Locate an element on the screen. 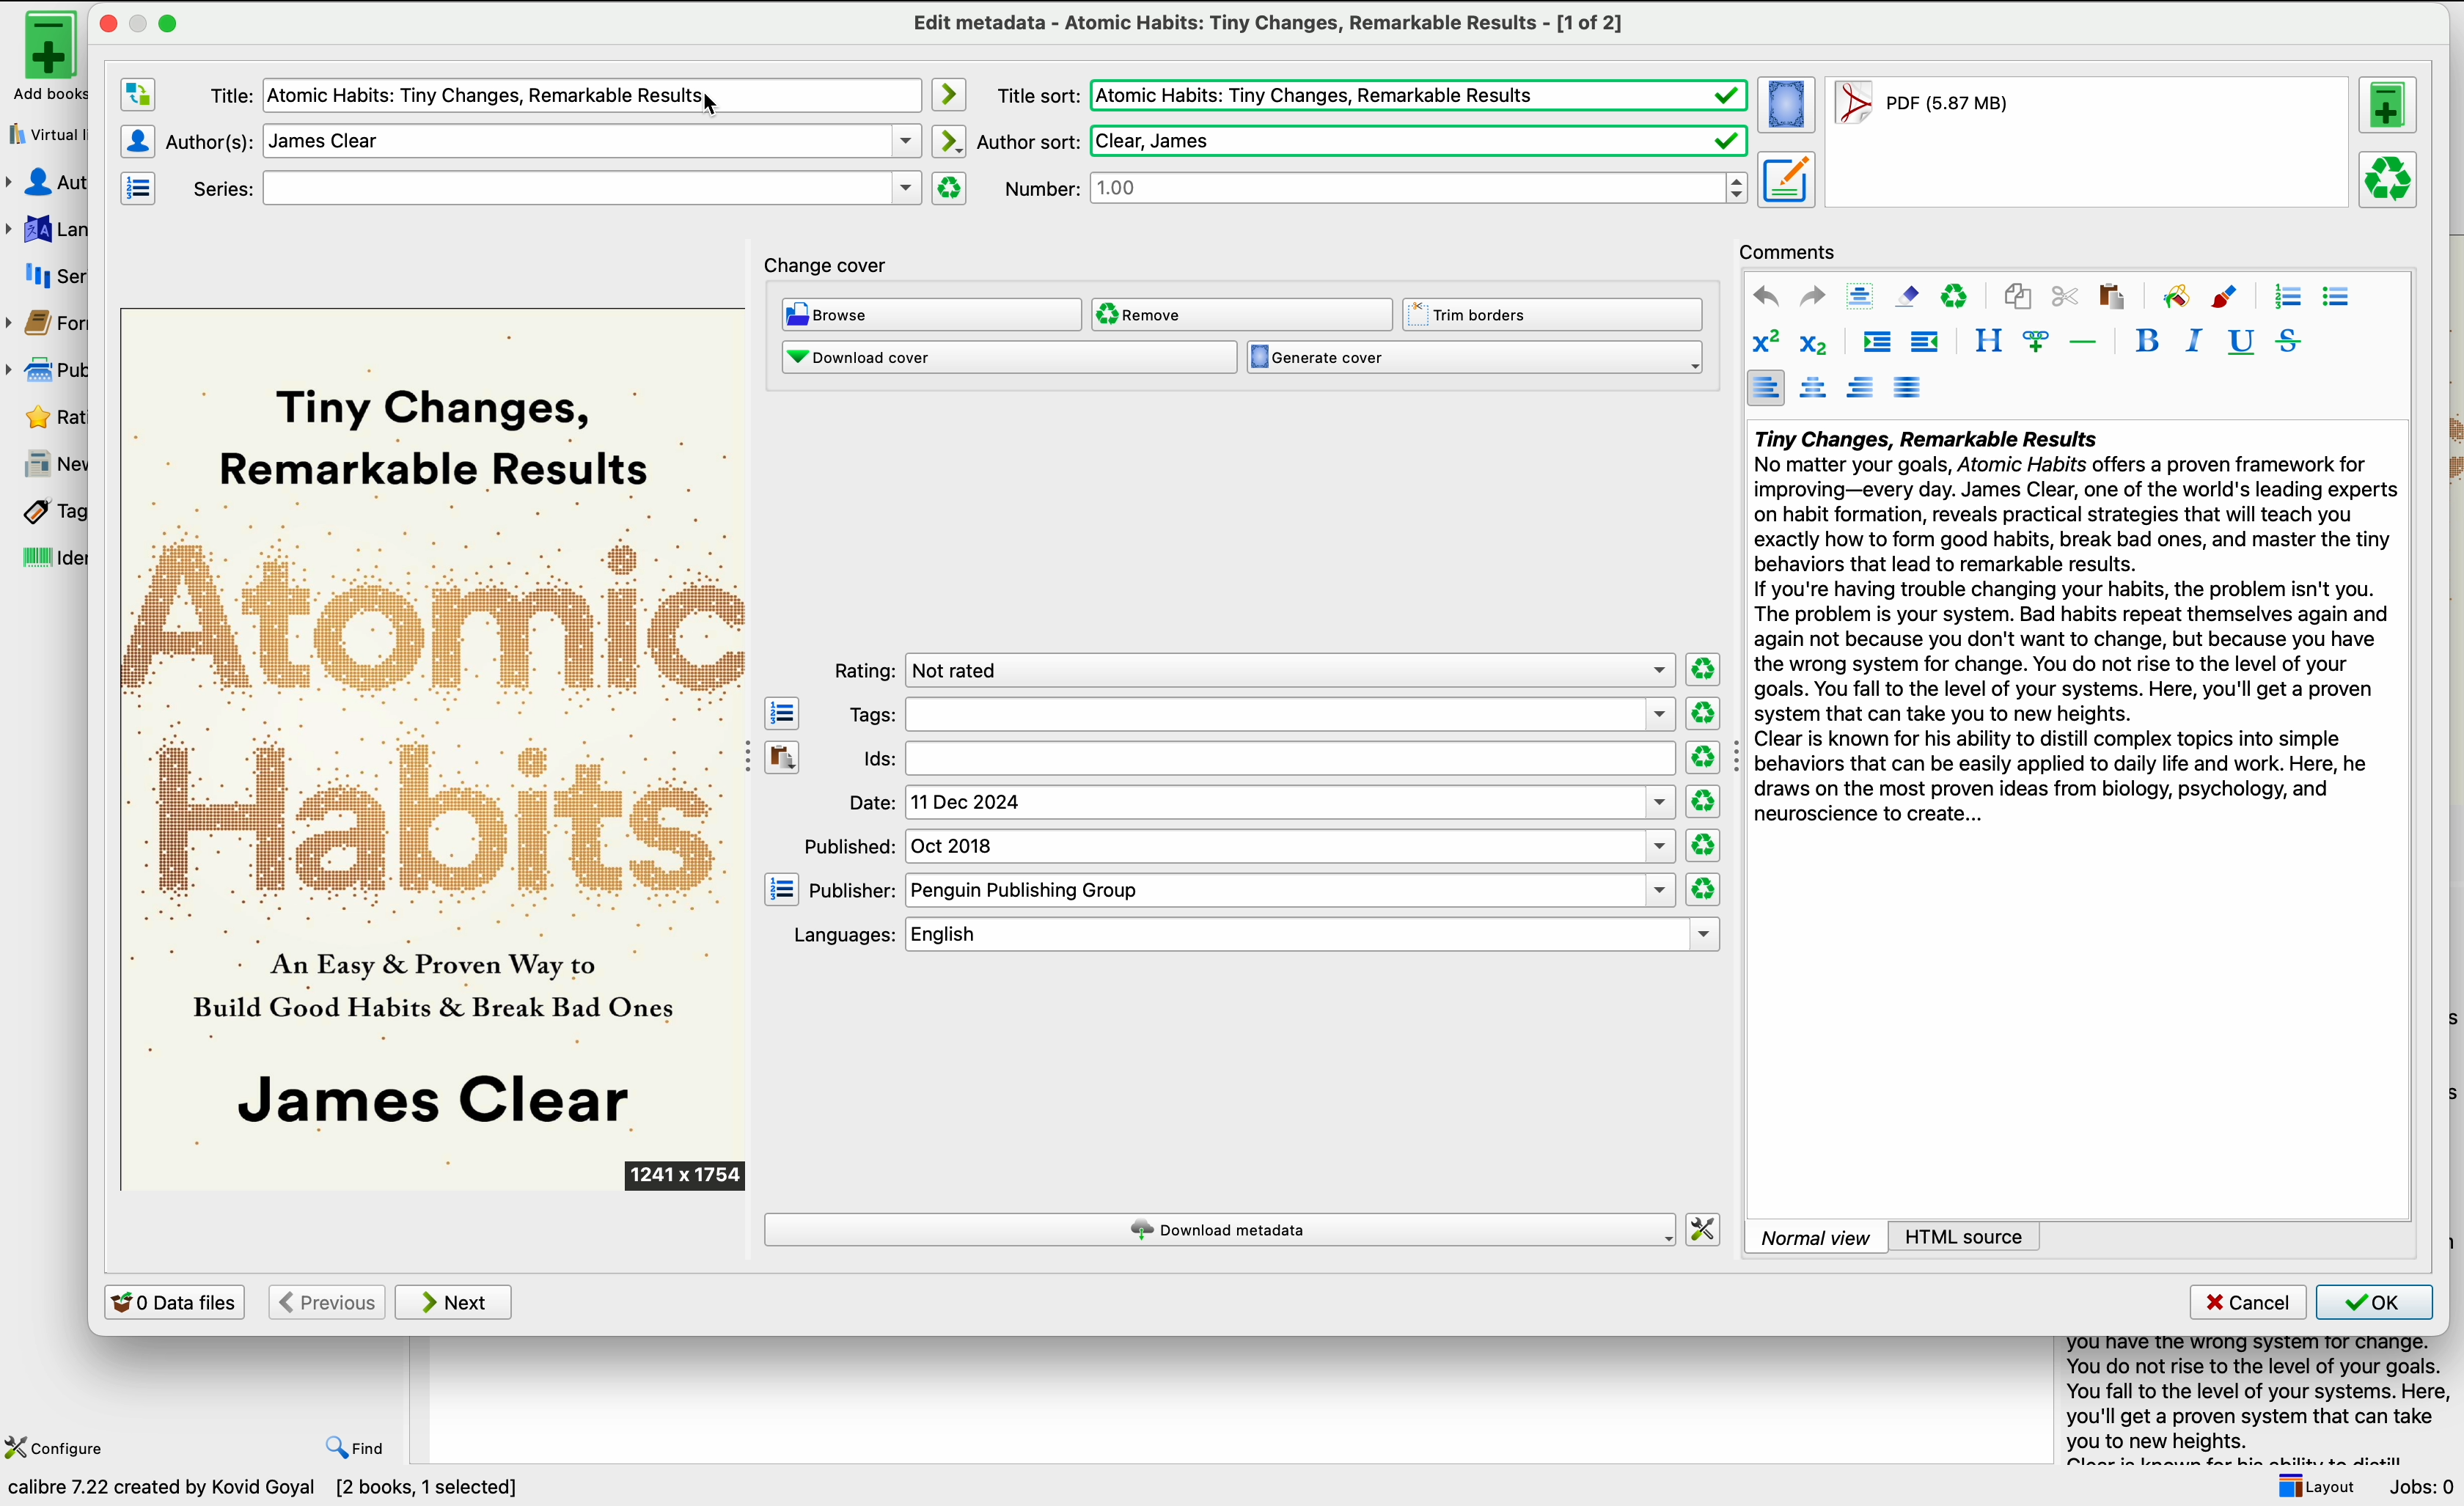 The height and width of the screenshot is (1506, 2464). swap the author and title is located at coordinates (137, 96).